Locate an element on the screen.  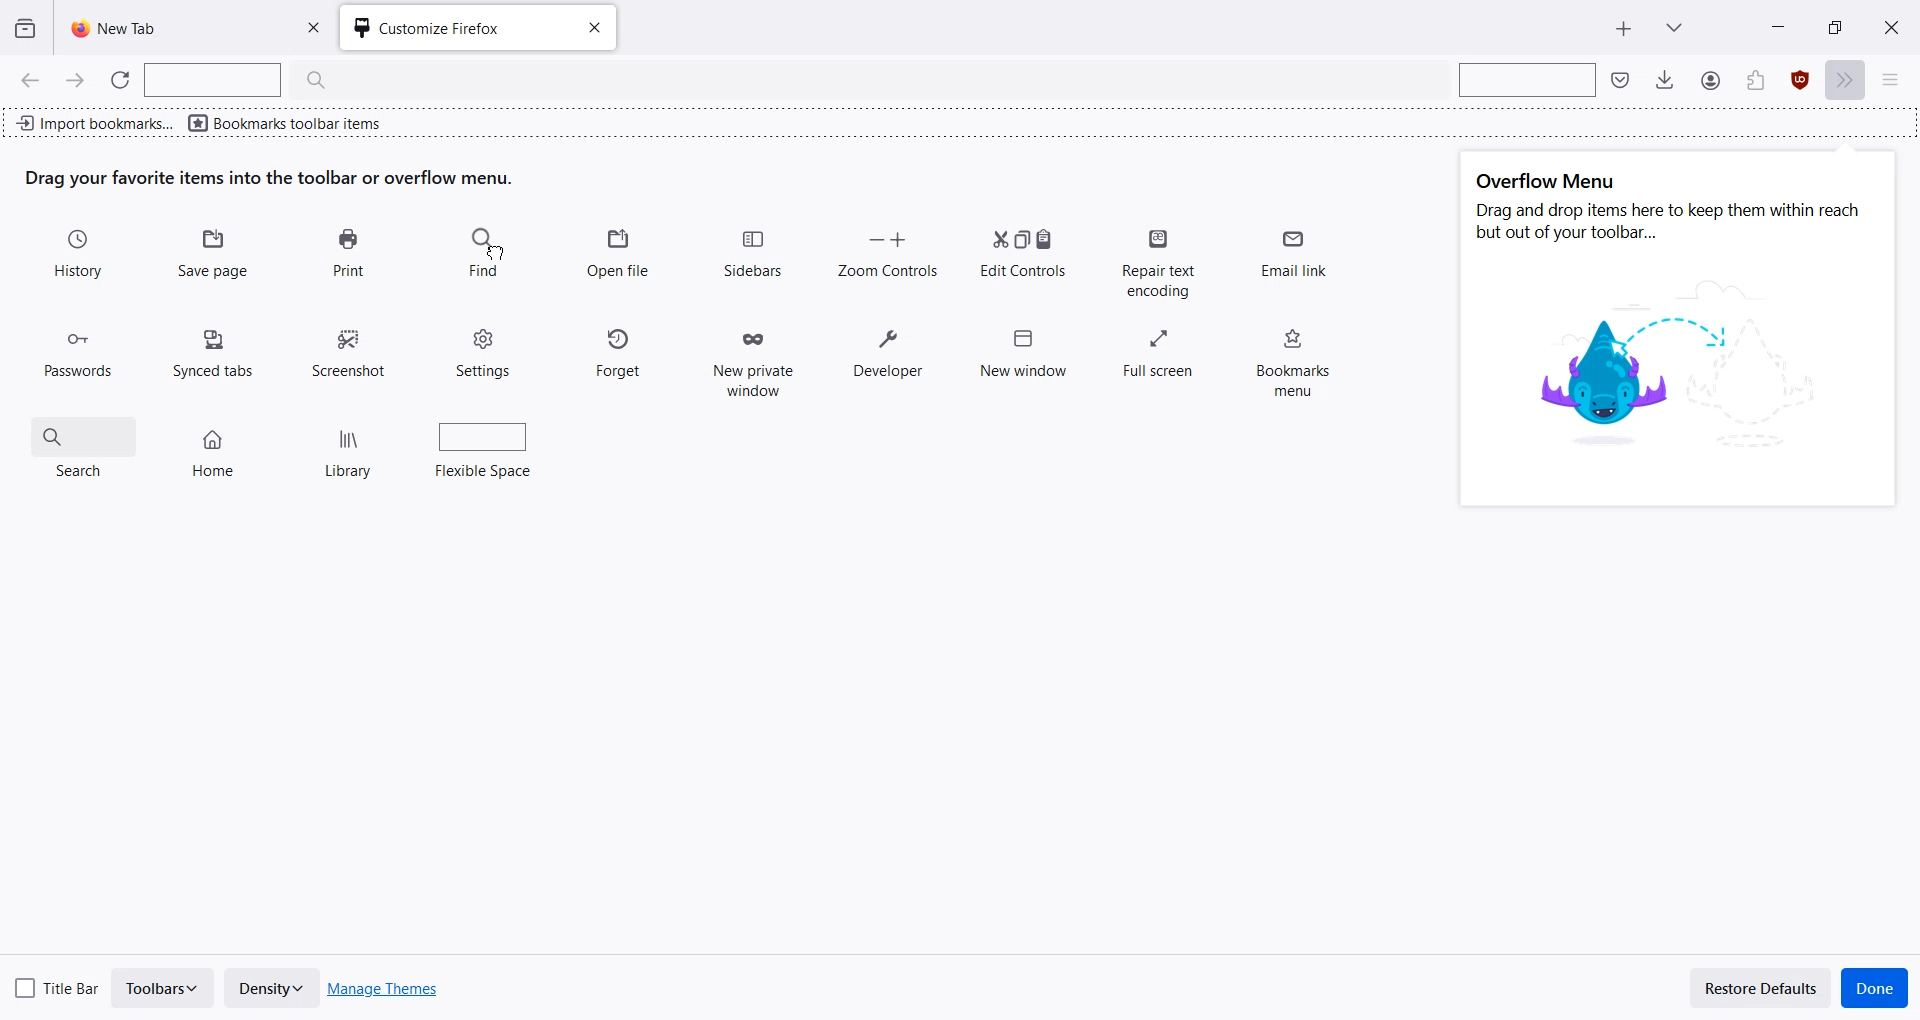
Search is located at coordinates (82, 444).